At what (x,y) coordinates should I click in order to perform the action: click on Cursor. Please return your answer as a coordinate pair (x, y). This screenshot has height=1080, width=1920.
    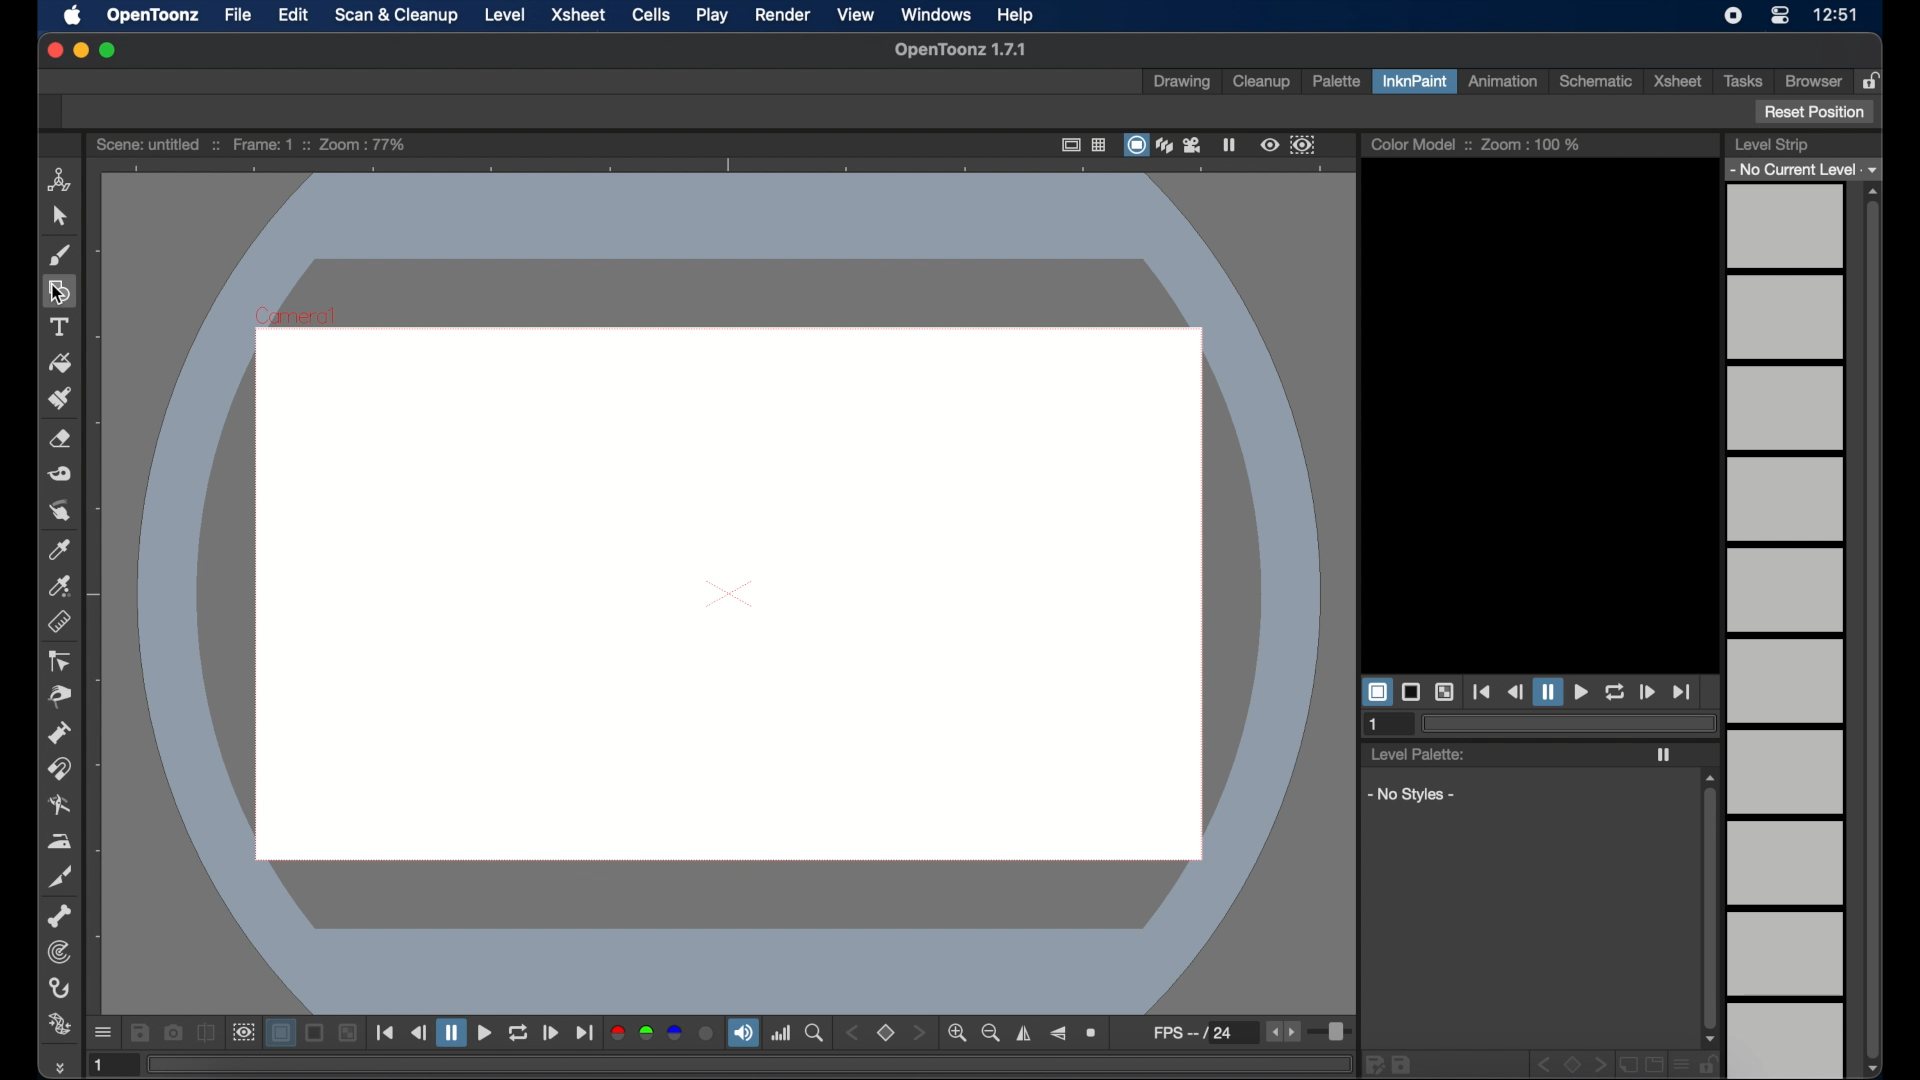
    Looking at the image, I should click on (55, 294).